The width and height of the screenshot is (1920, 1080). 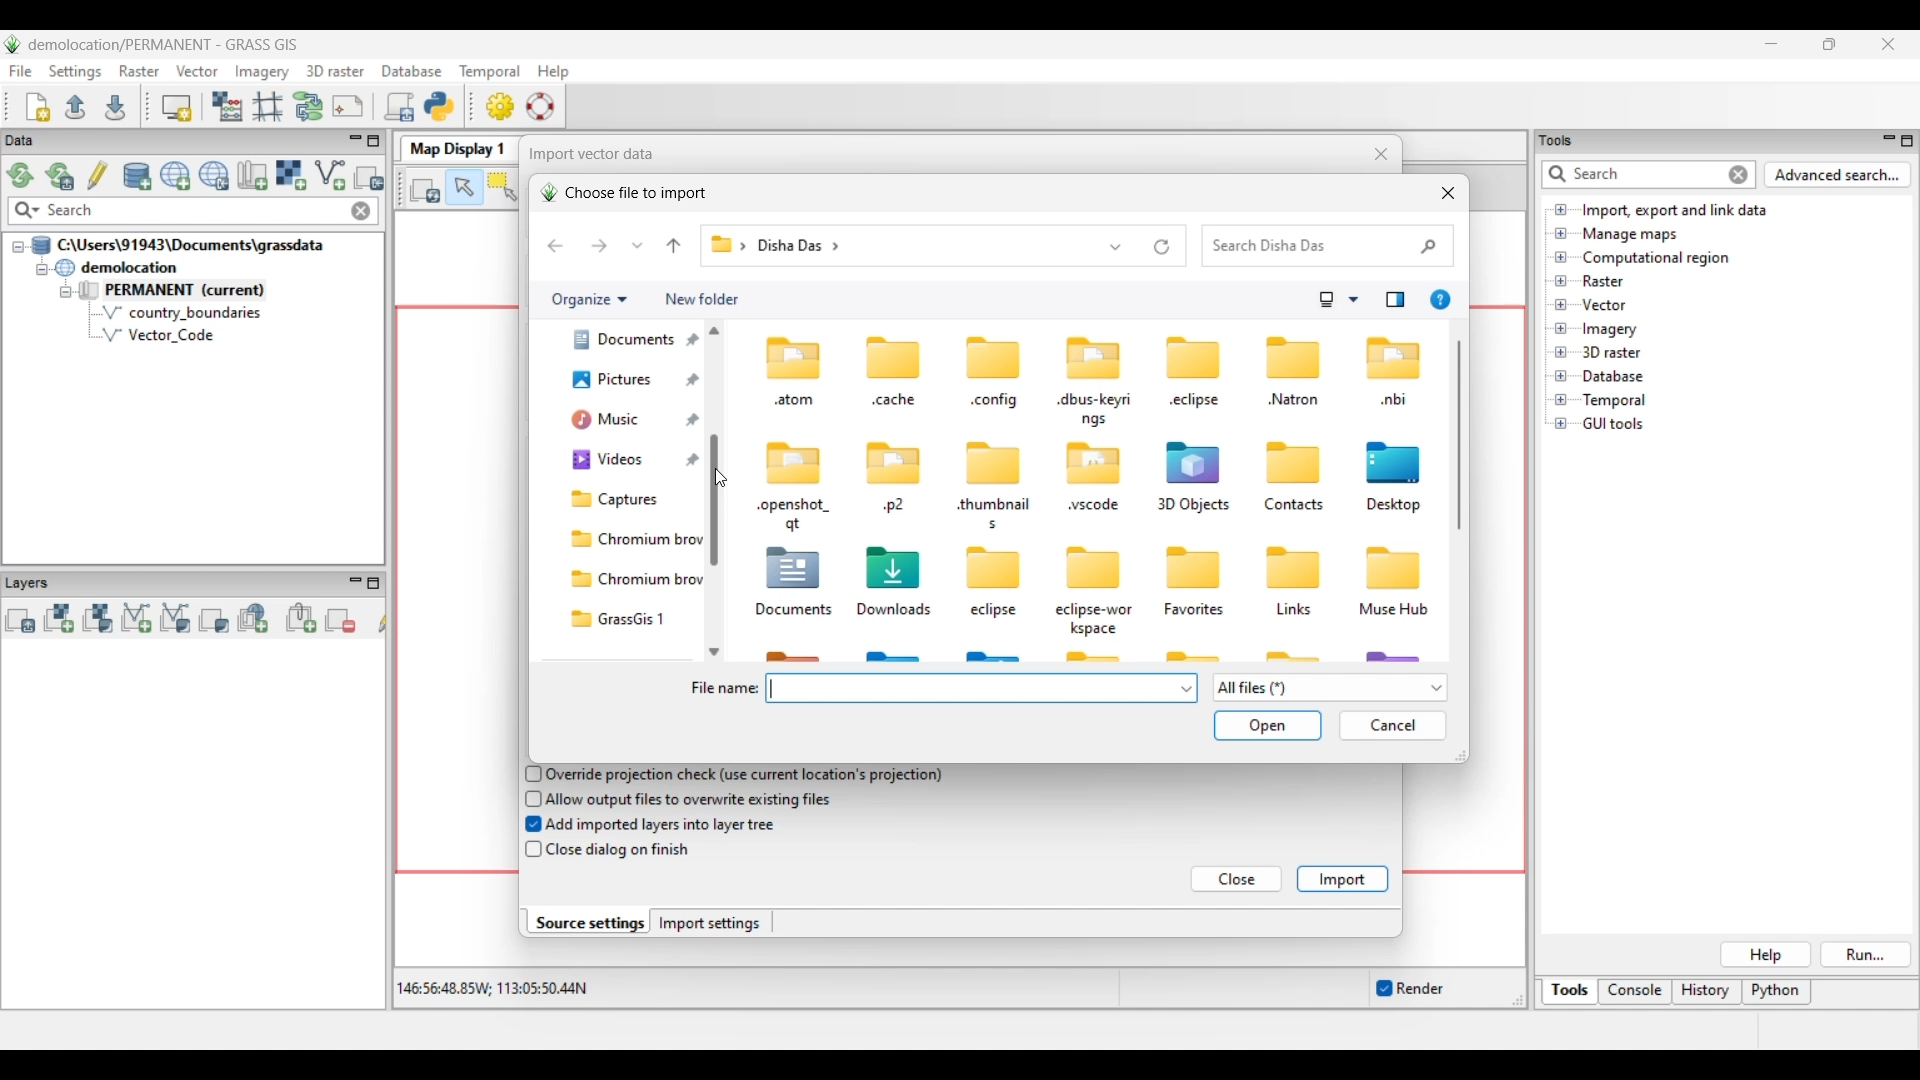 What do you see at coordinates (75, 72) in the screenshot?
I see `Settings menu` at bounding box center [75, 72].